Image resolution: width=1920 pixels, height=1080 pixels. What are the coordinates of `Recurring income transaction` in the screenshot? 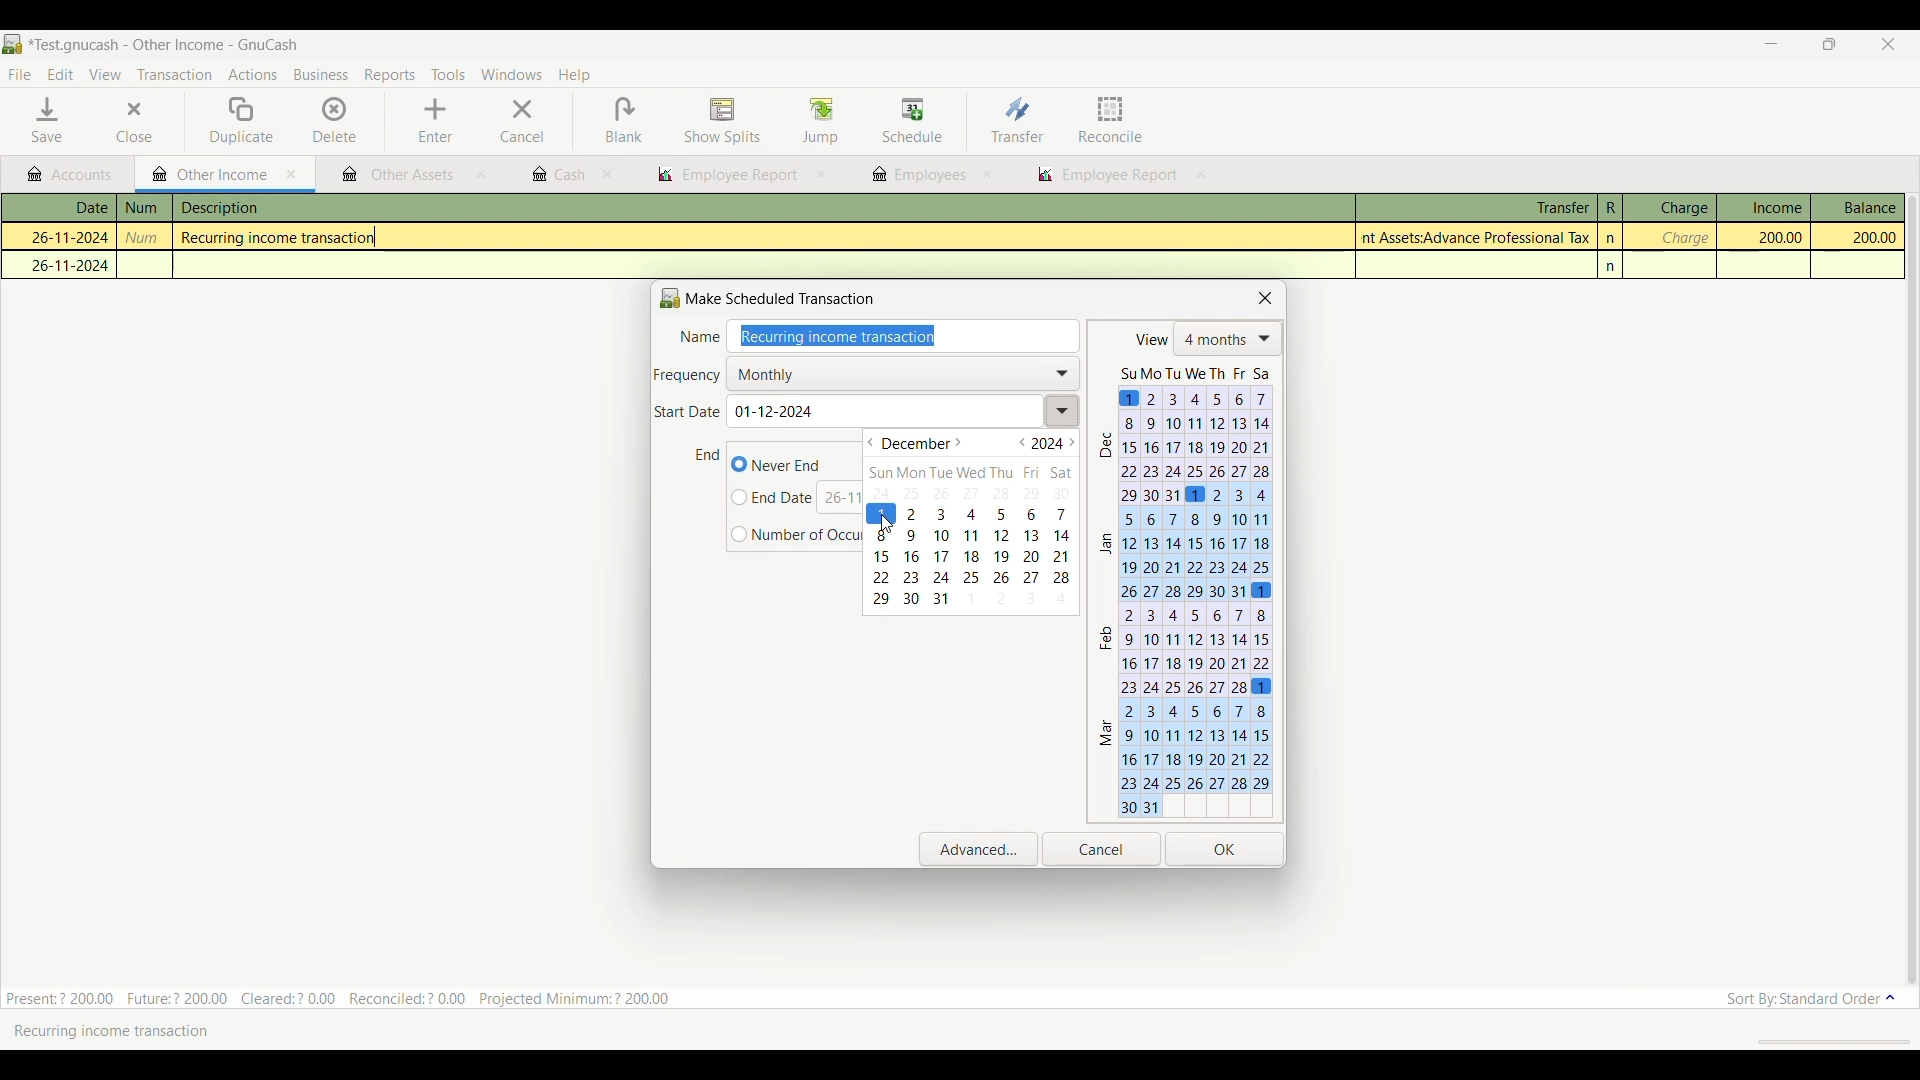 It's located at (125, 1031).